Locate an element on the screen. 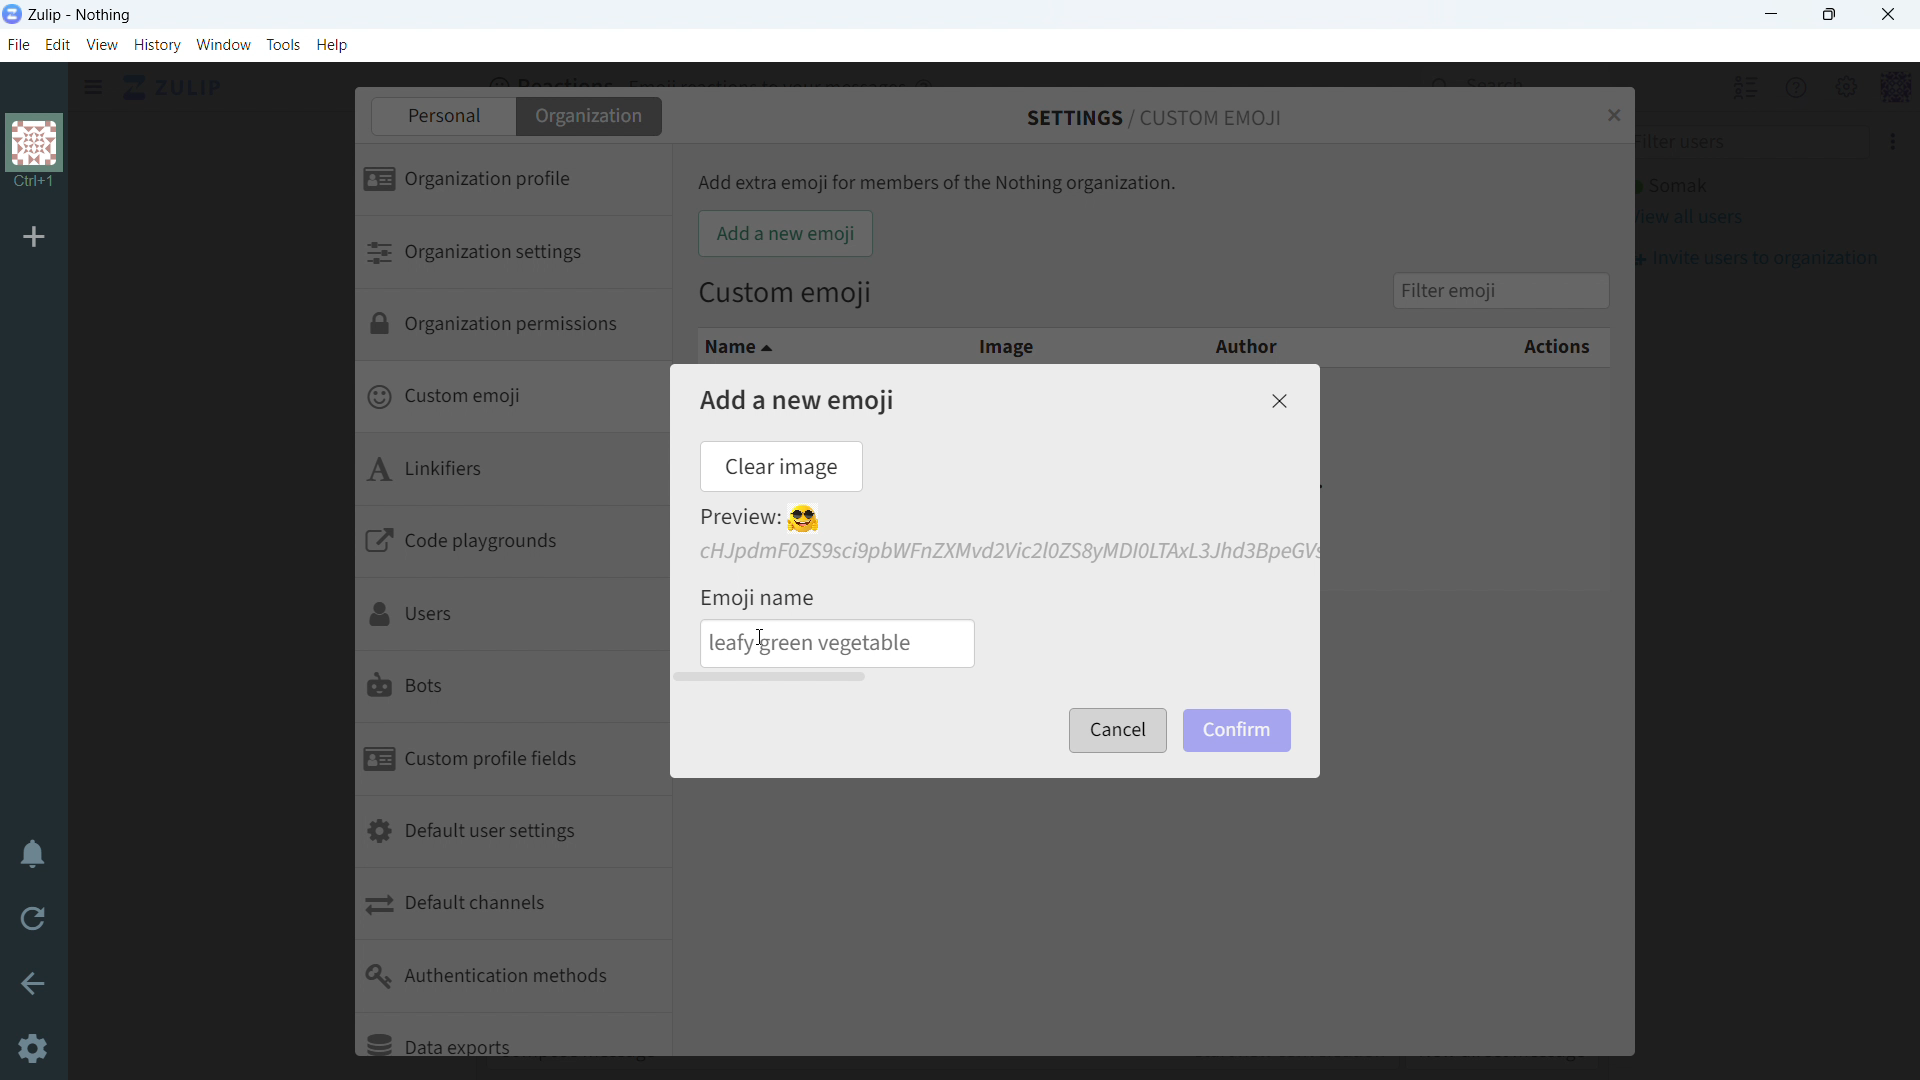 This screenshot has width=1920, height=1080. settings/custom emoji is located at coordinates (1156, 117).